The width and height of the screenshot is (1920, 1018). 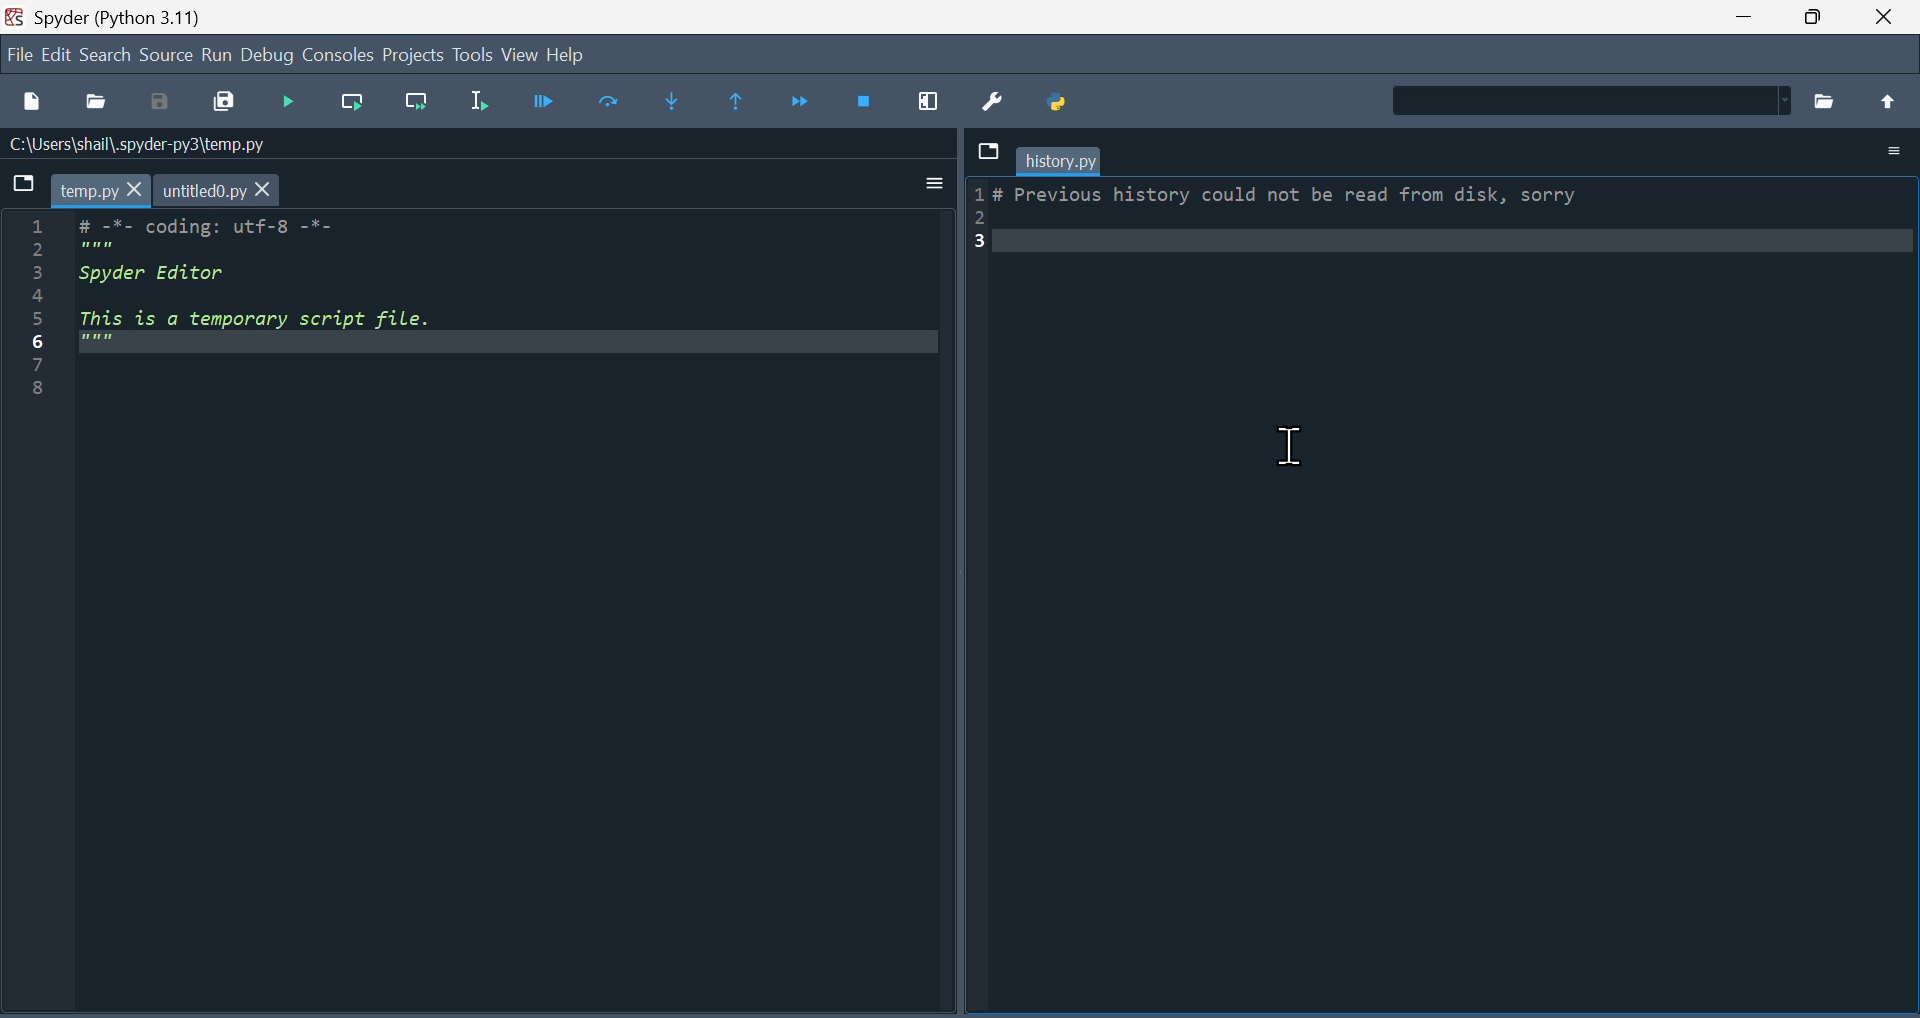 I want to click on Browse, so click(x=1830, y=99).